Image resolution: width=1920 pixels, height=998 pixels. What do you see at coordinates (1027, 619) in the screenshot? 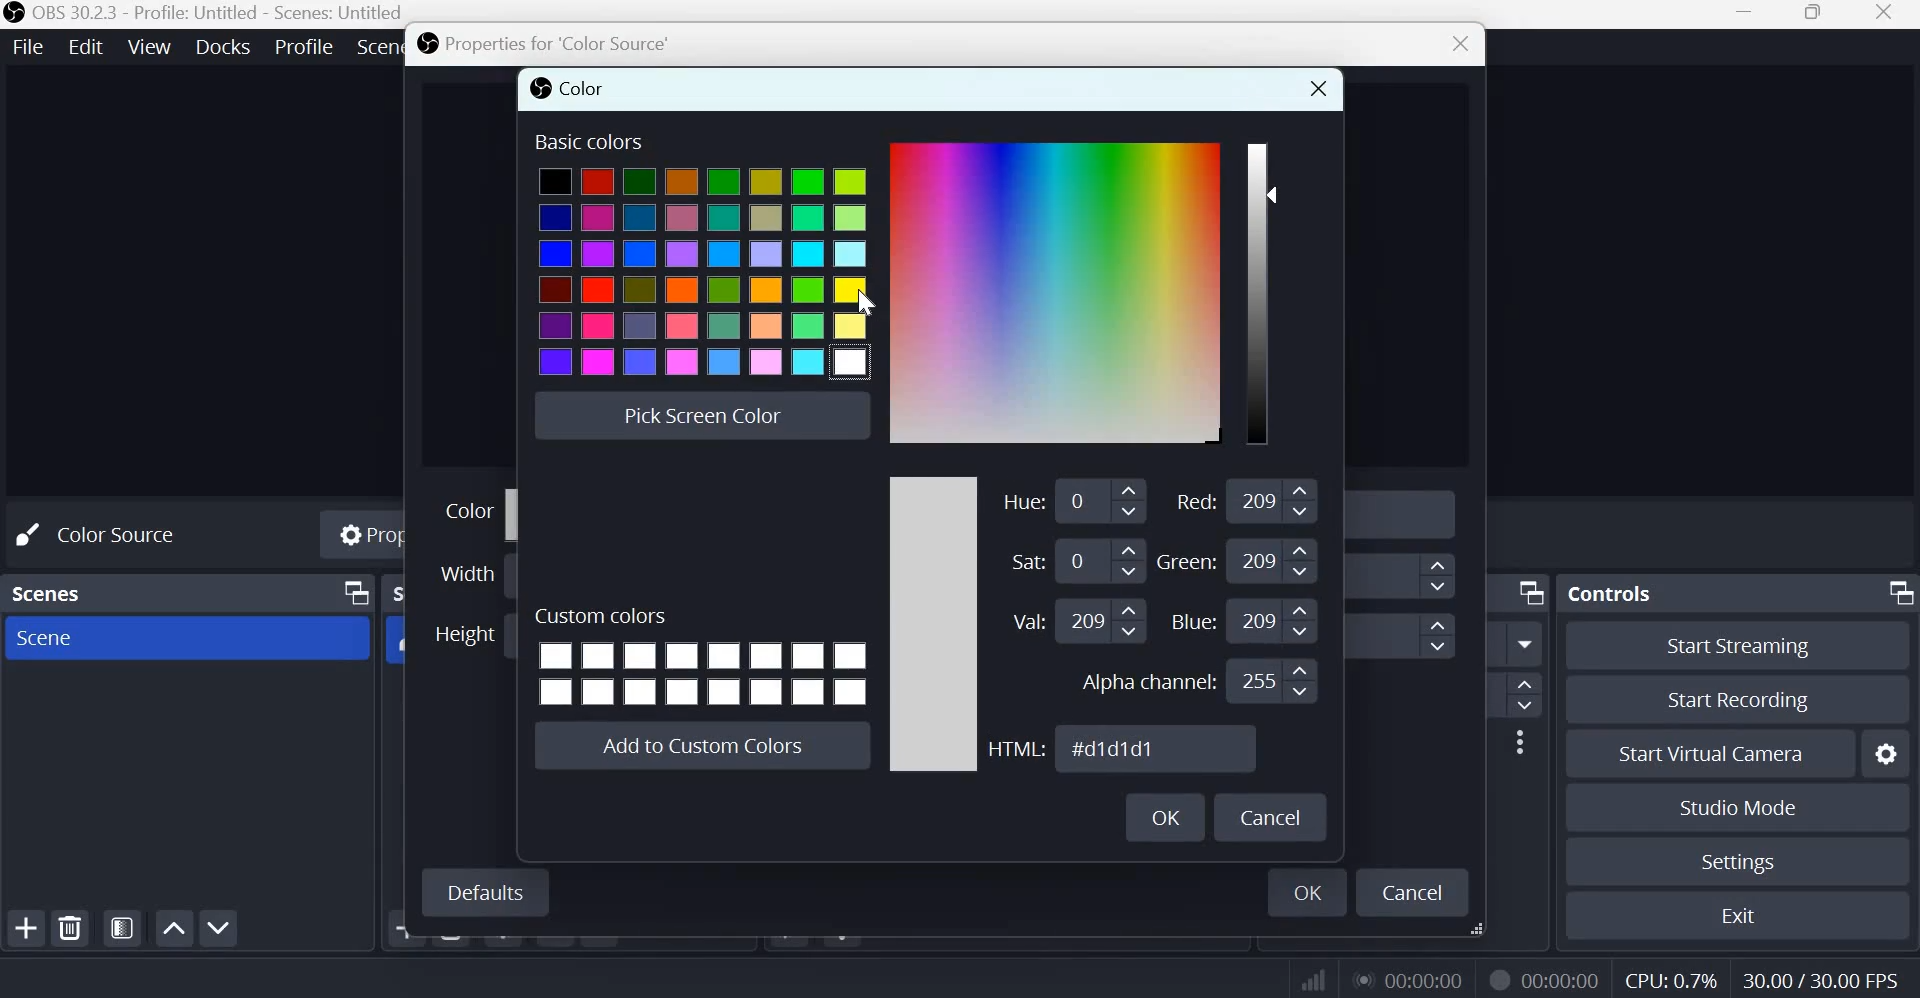
I see `Value: ` at bounding box center [1027, 619].